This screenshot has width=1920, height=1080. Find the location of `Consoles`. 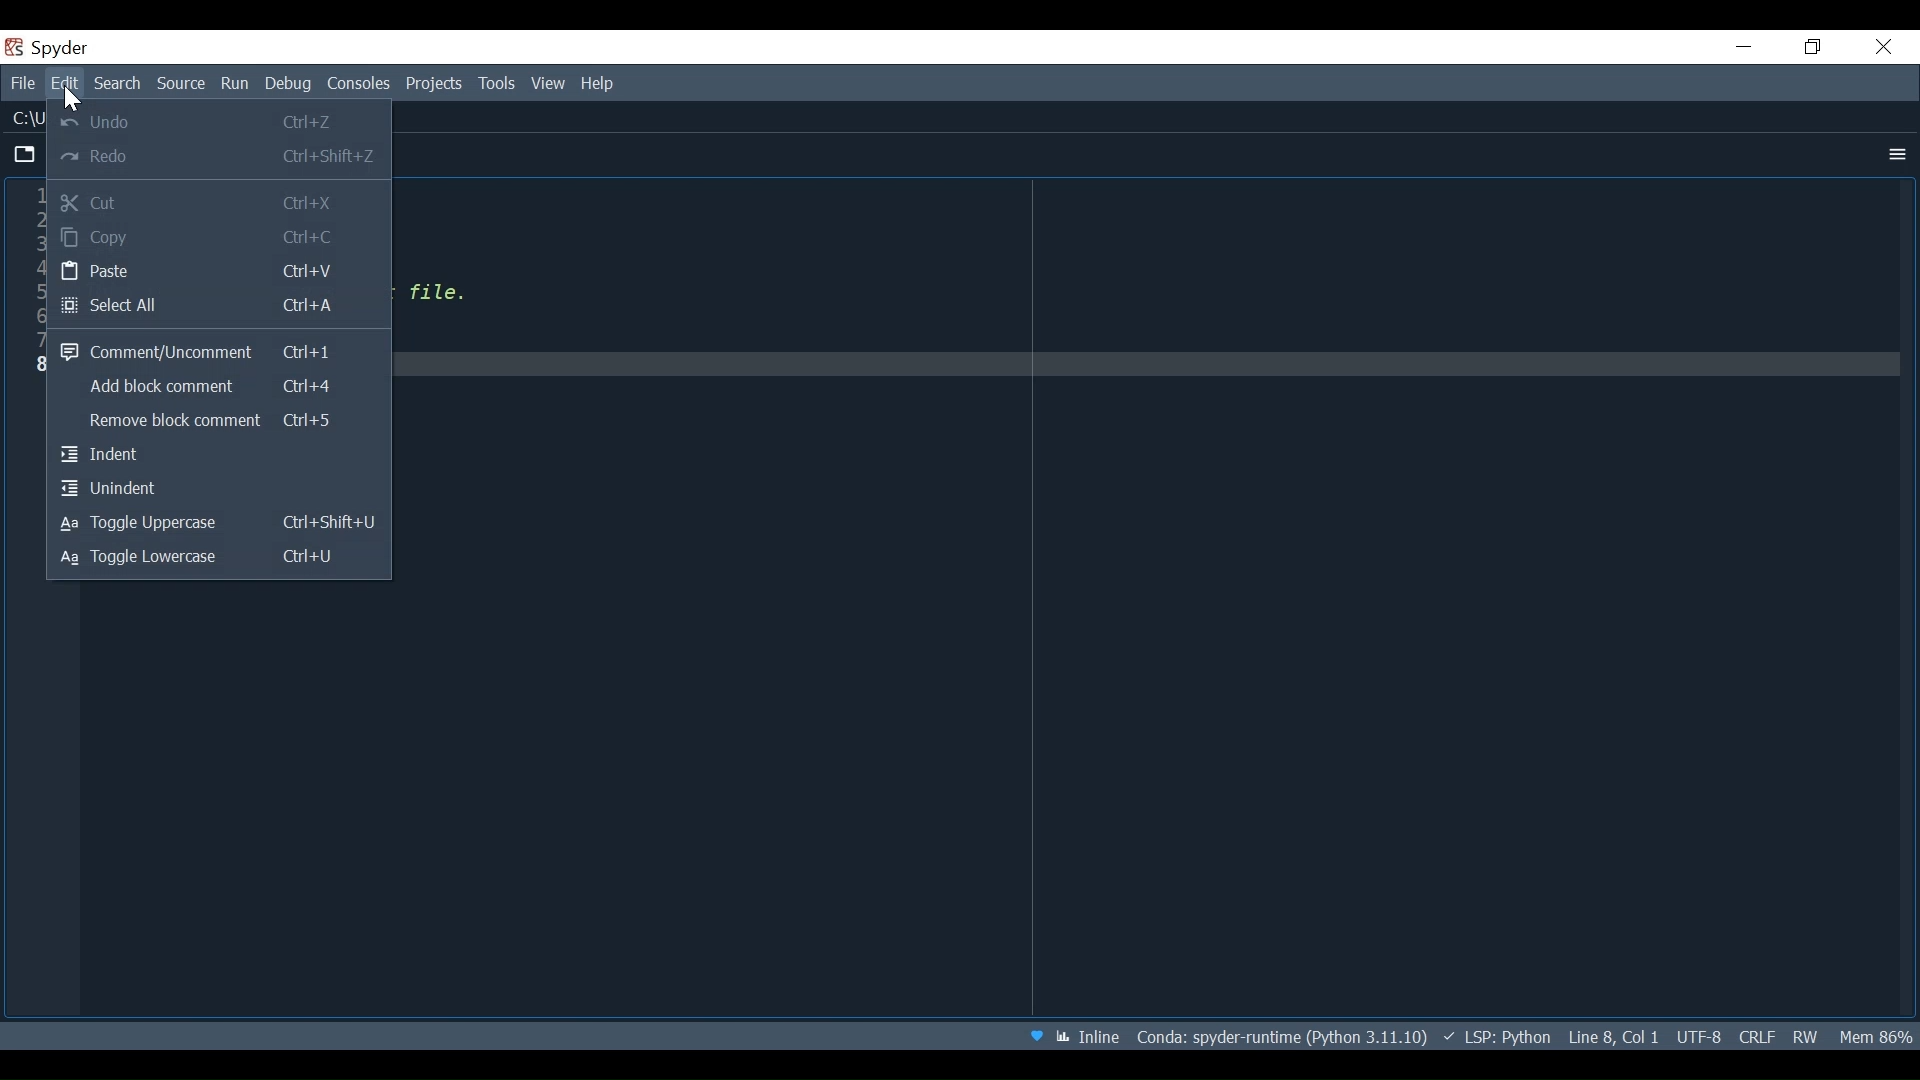

Consoles is located at coordinates (361, 86).